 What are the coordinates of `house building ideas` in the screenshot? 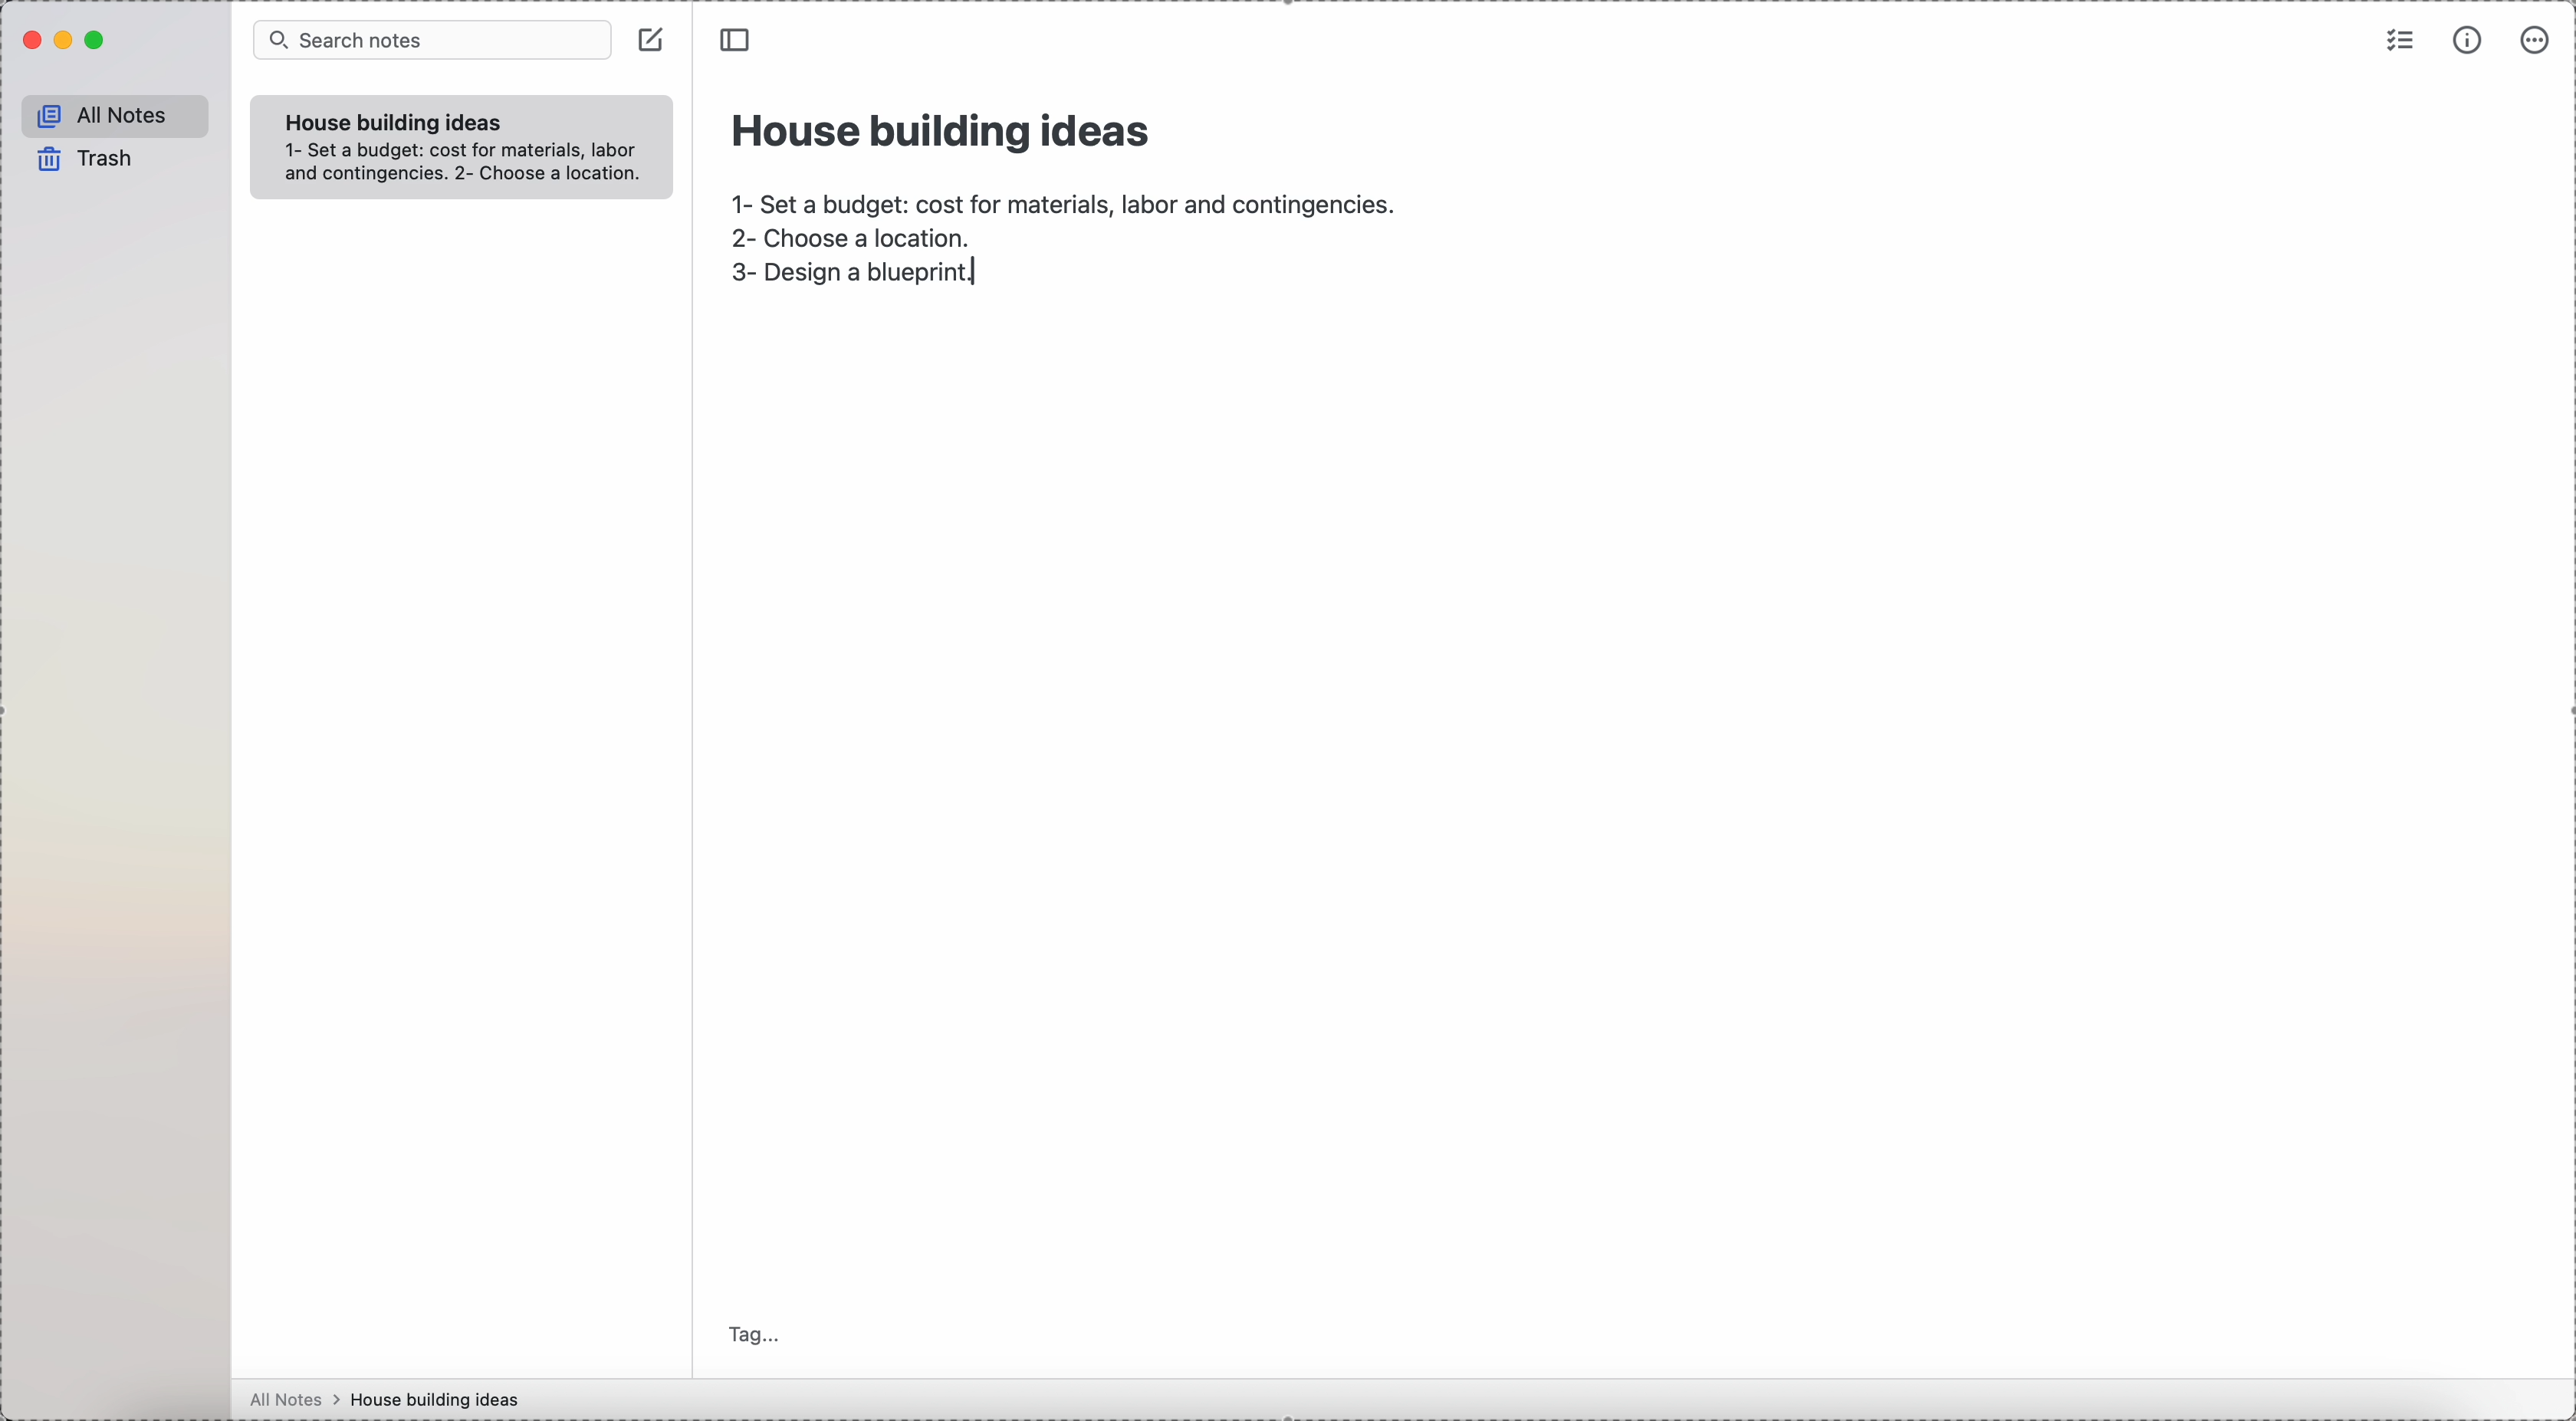 It's located at (441, 1399).